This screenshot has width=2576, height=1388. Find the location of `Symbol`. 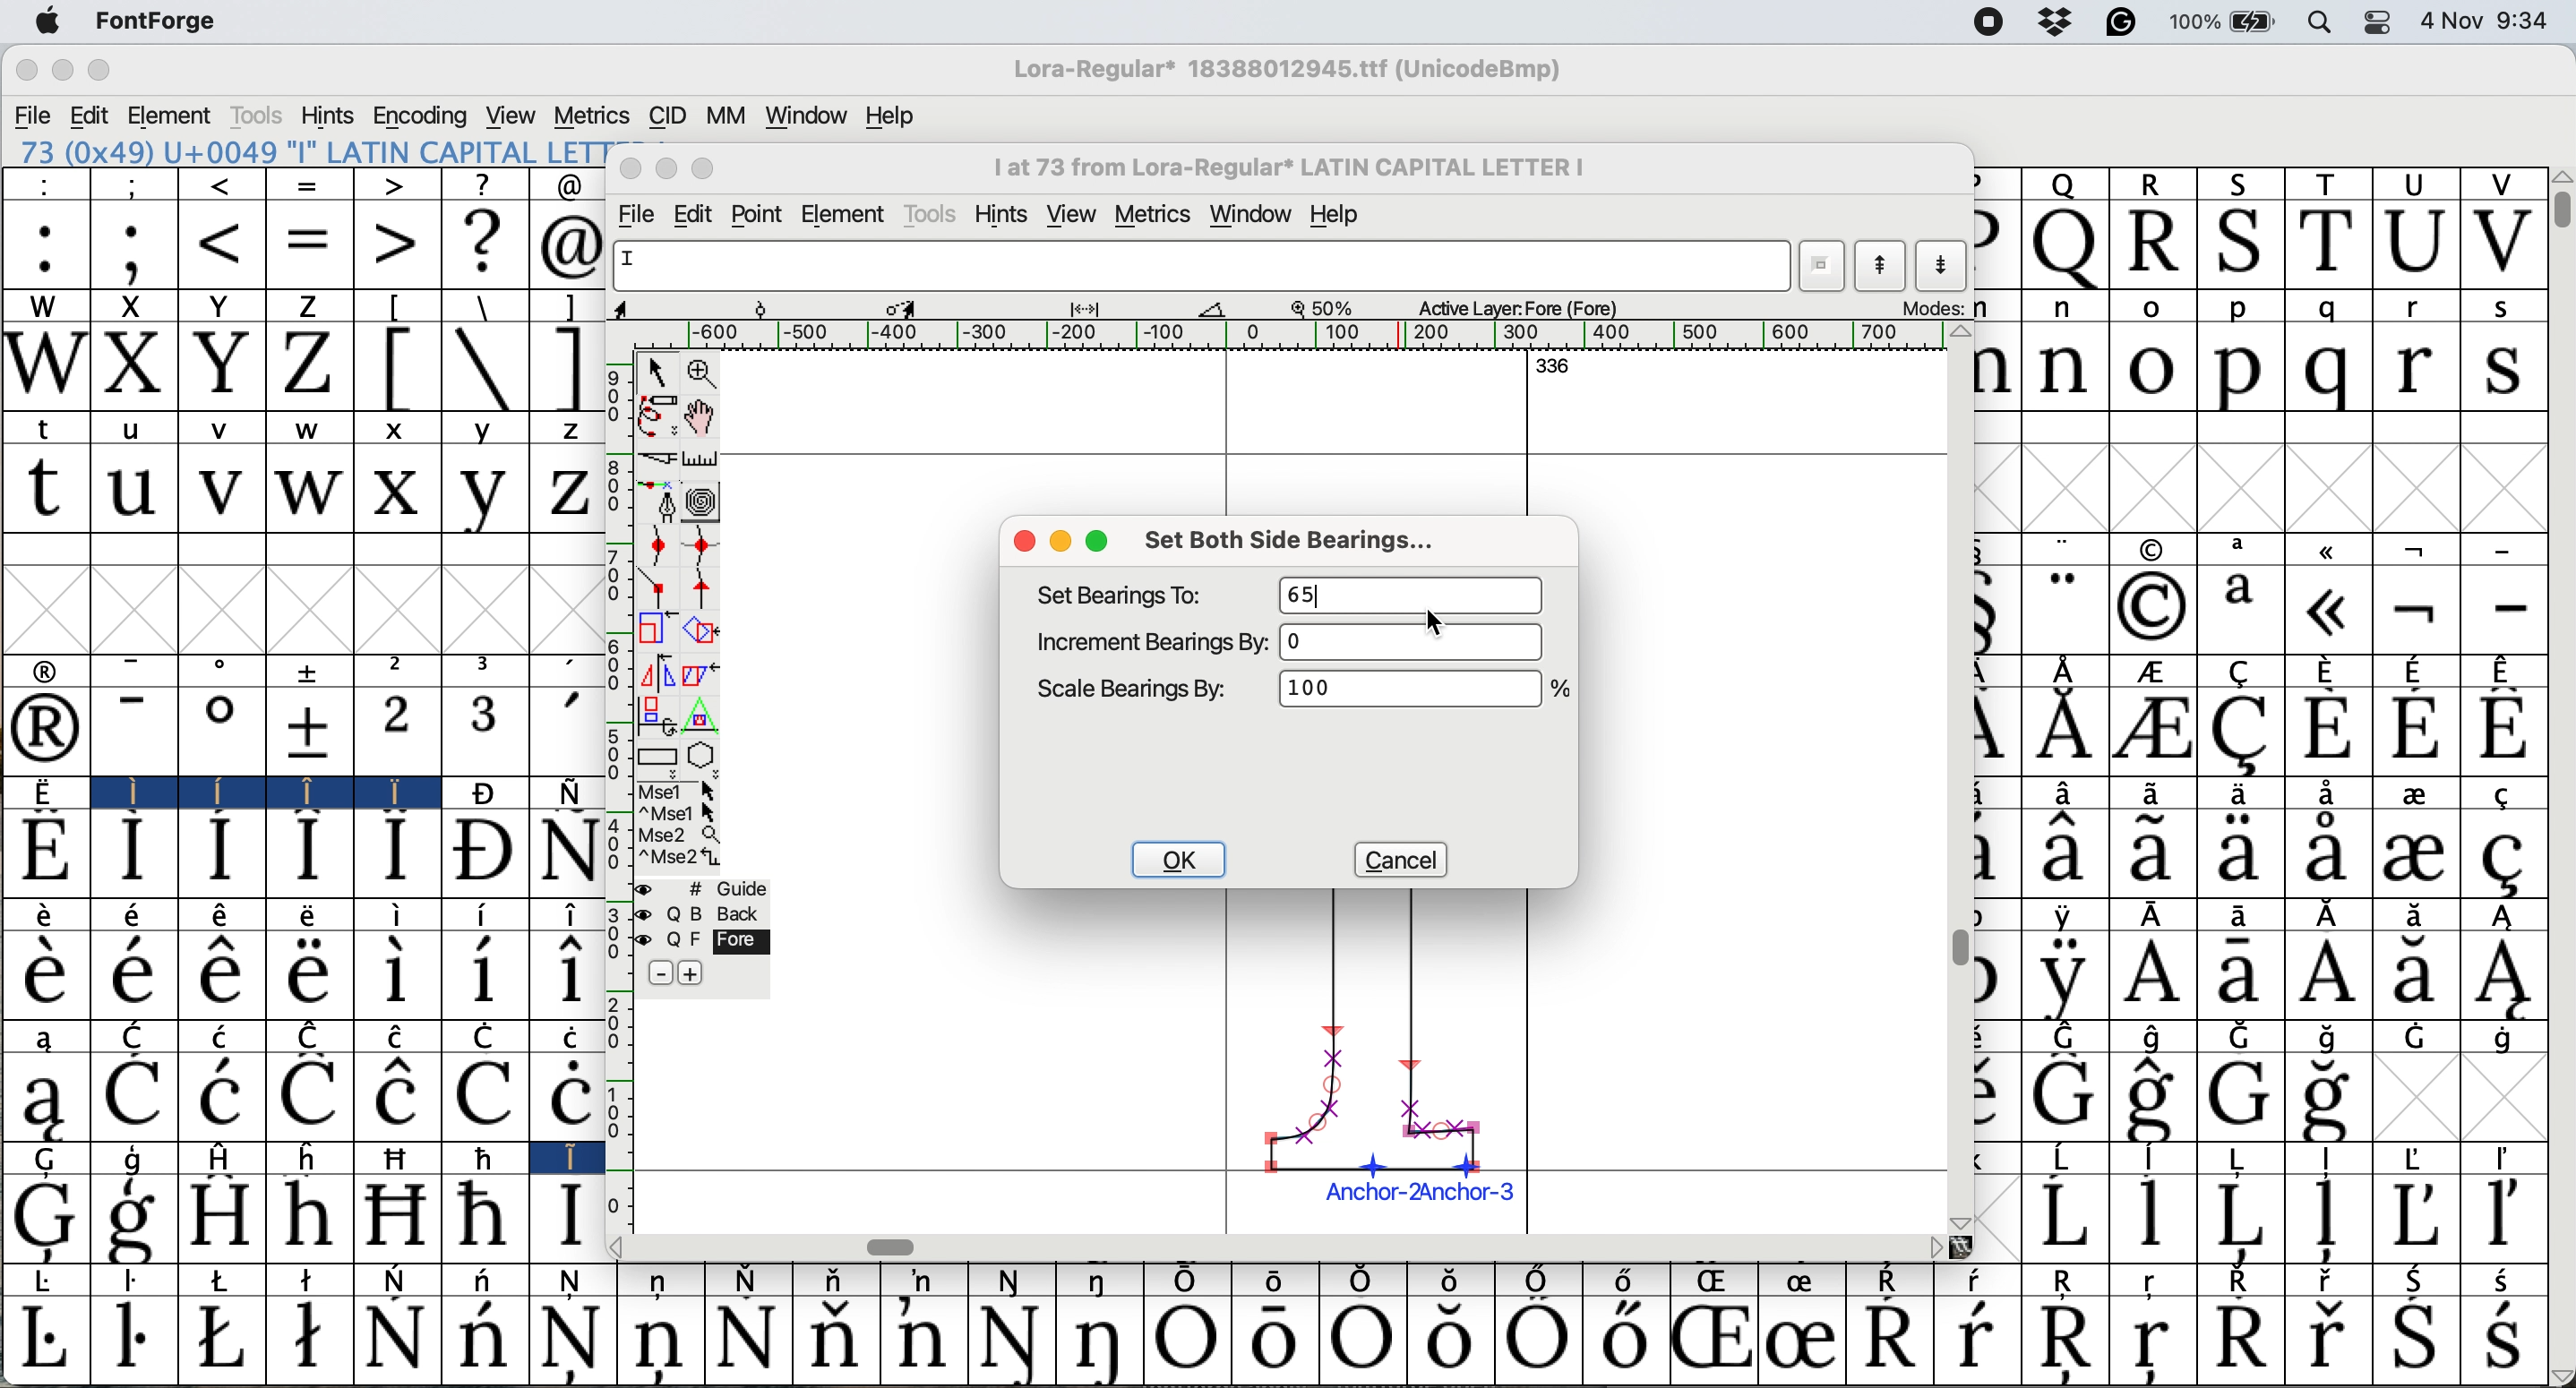

Symbol is located at coordinates (226, 1280).